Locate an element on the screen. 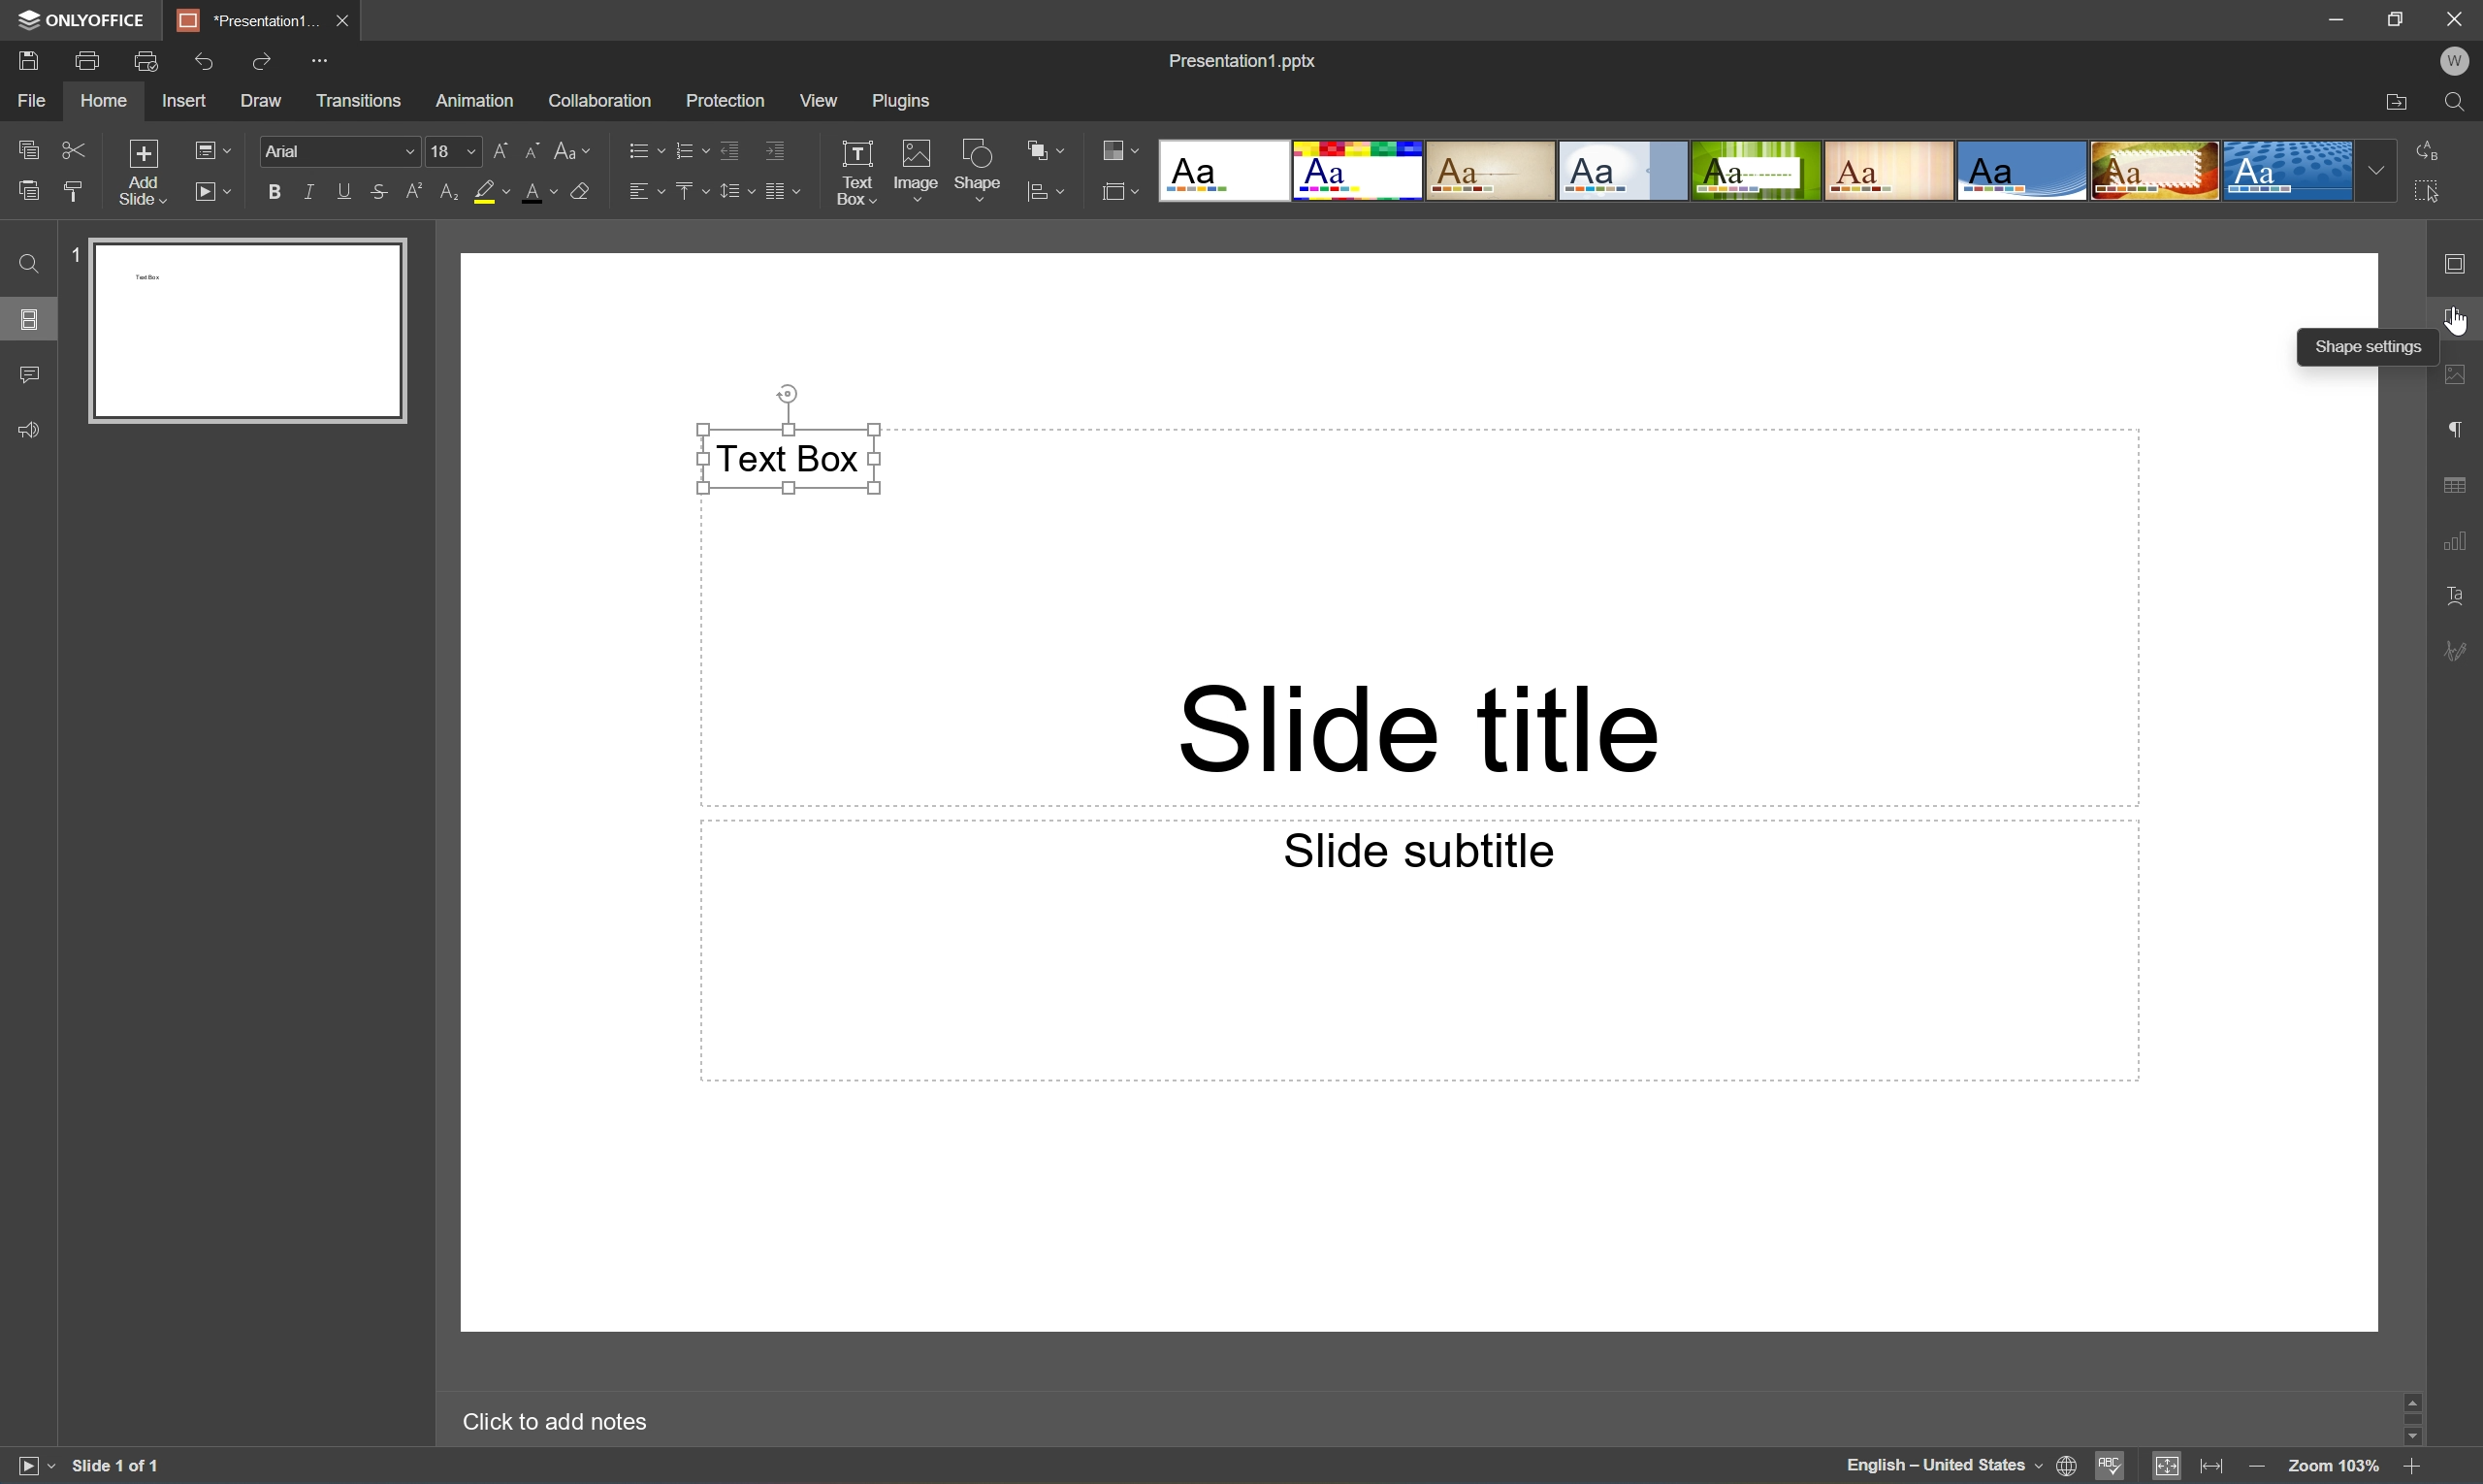 The height and width of the screenshot is (1484, 2483). Print file is located at coordinates (89, 59).